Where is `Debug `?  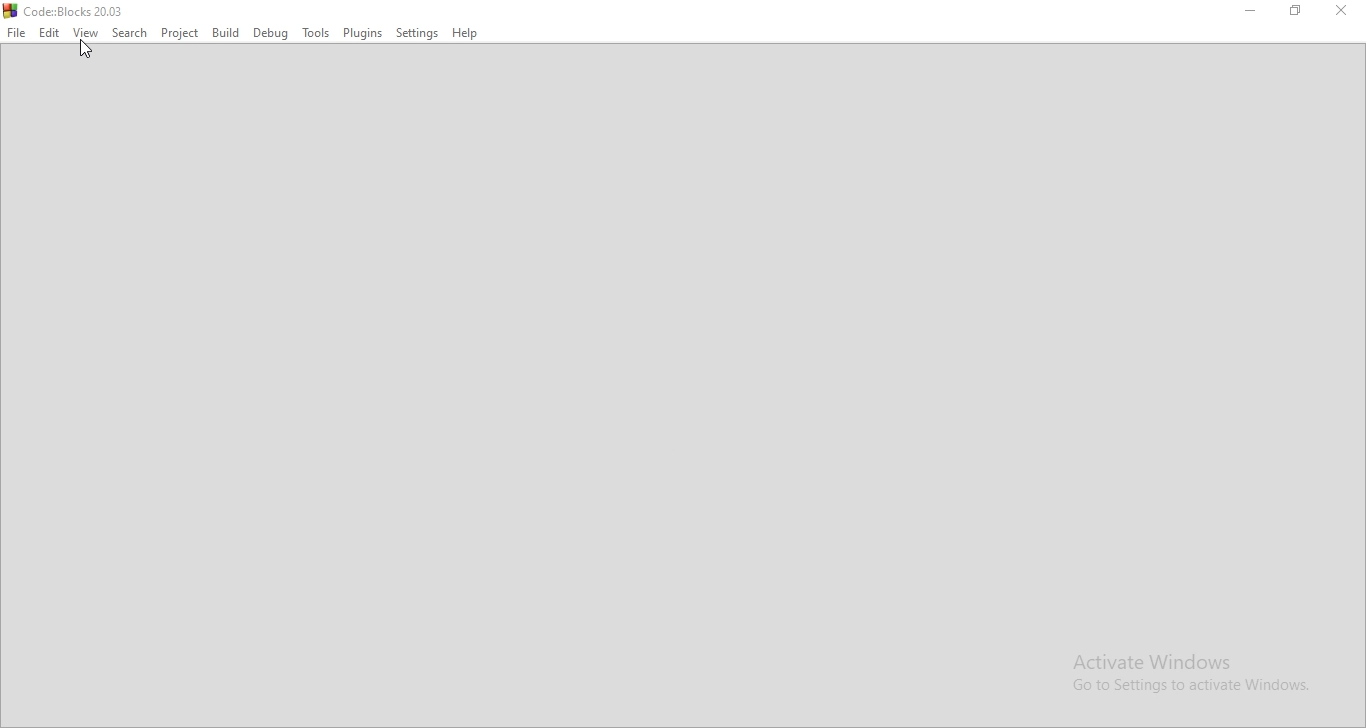 Debug  is located at coordinates (269, 33).